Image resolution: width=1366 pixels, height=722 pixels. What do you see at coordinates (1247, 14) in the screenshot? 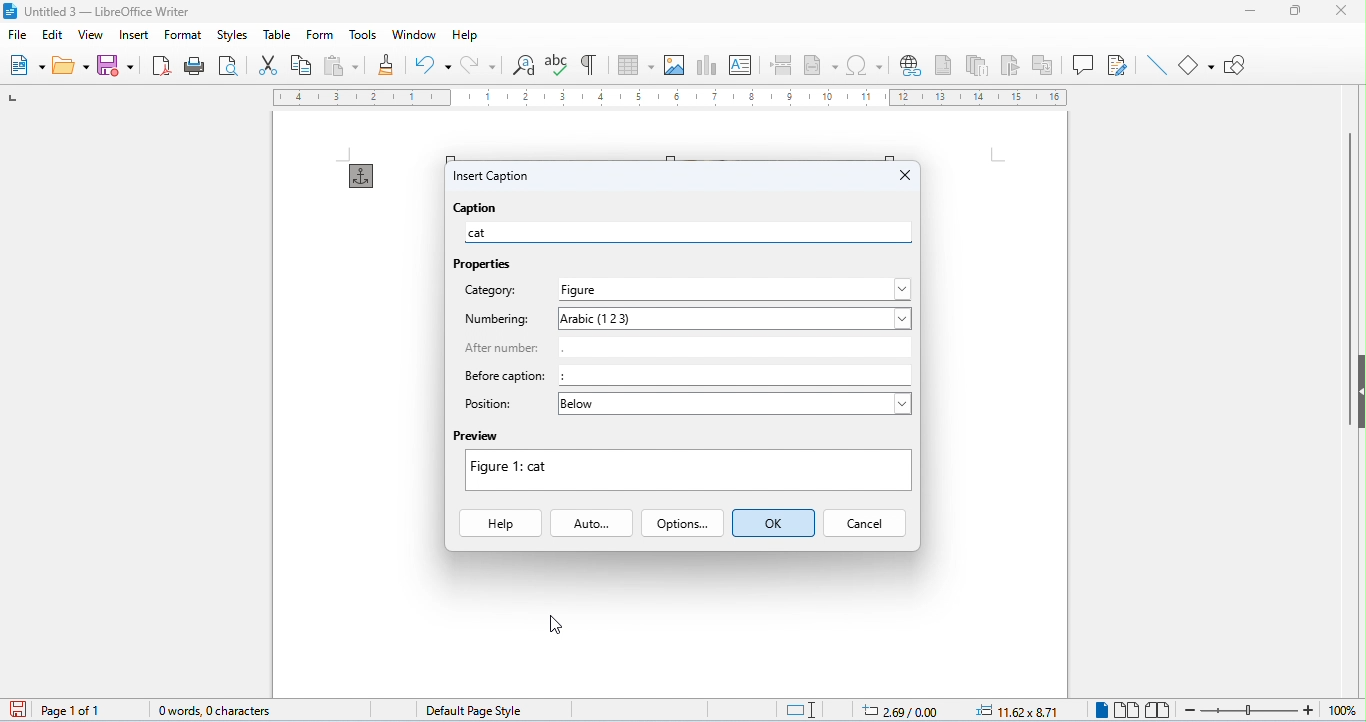
I see `minimize` at bounding box center [1247, 14].